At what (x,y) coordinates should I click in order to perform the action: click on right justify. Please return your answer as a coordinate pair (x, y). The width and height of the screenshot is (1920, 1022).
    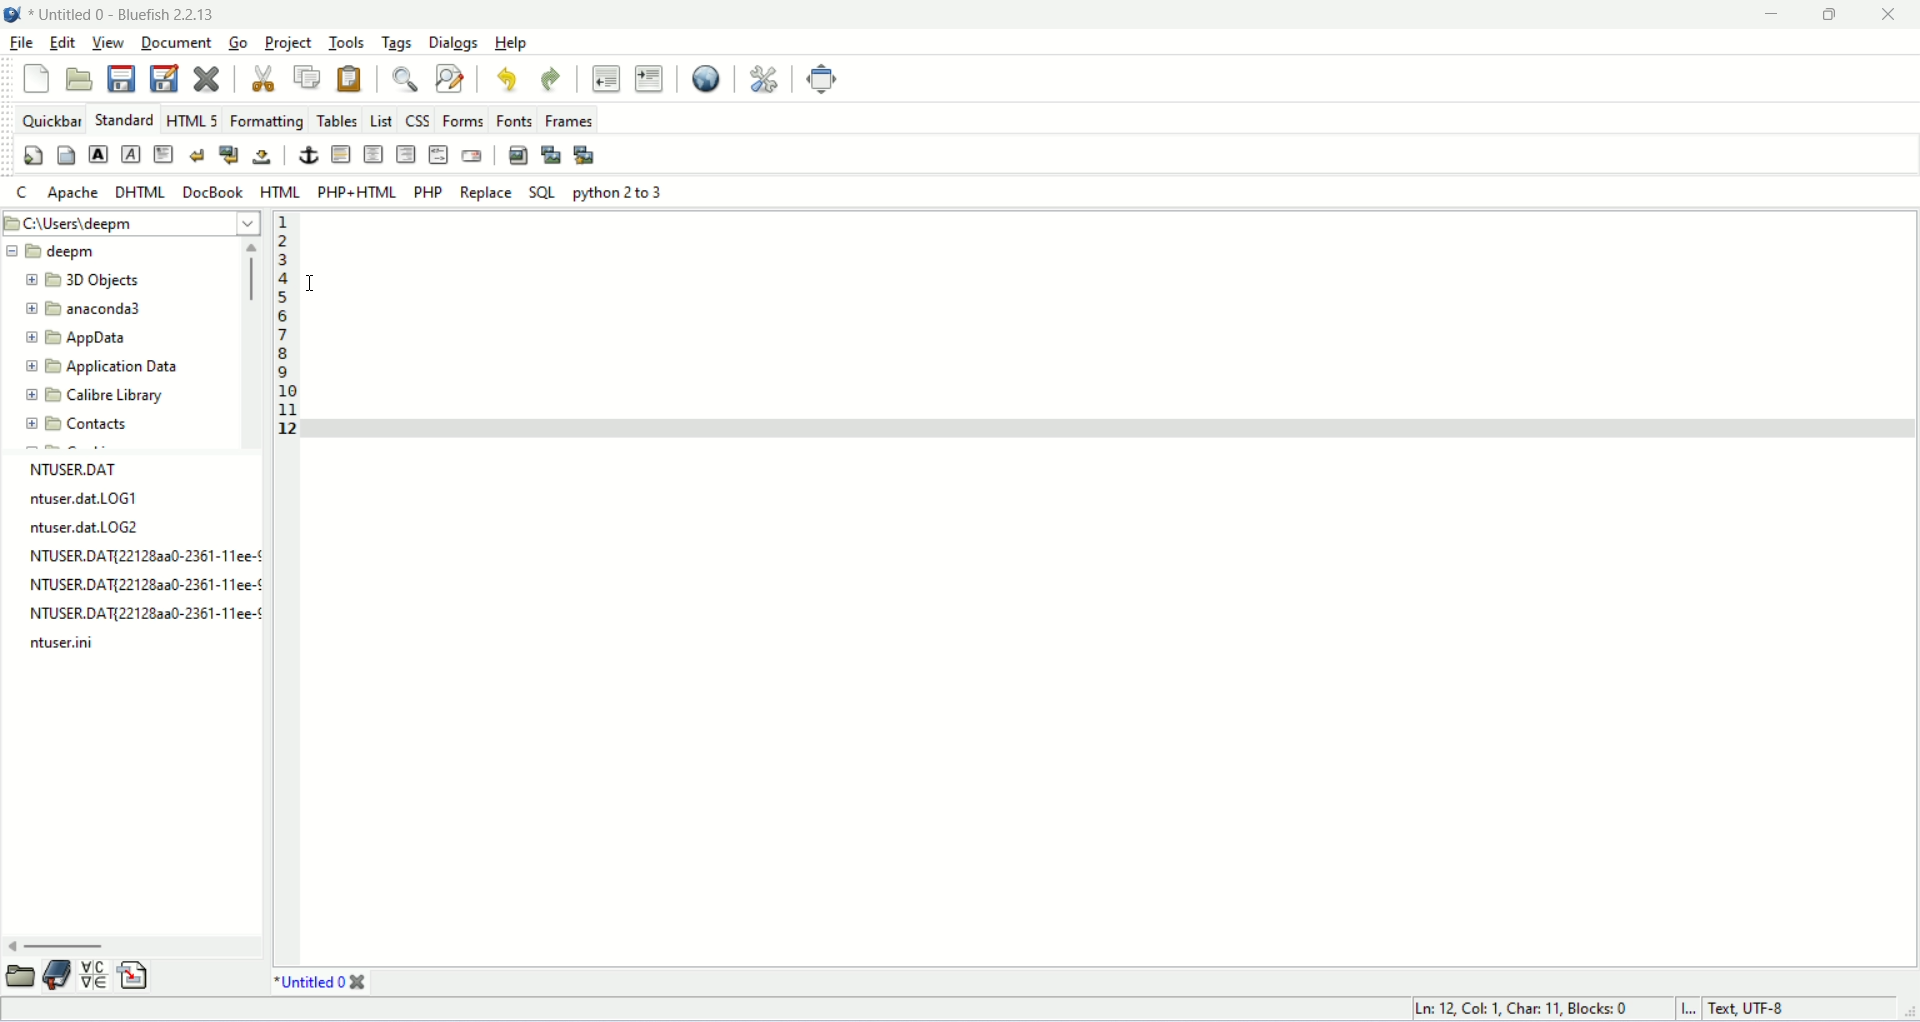
    Looking at the image, I should click on (409, 158).